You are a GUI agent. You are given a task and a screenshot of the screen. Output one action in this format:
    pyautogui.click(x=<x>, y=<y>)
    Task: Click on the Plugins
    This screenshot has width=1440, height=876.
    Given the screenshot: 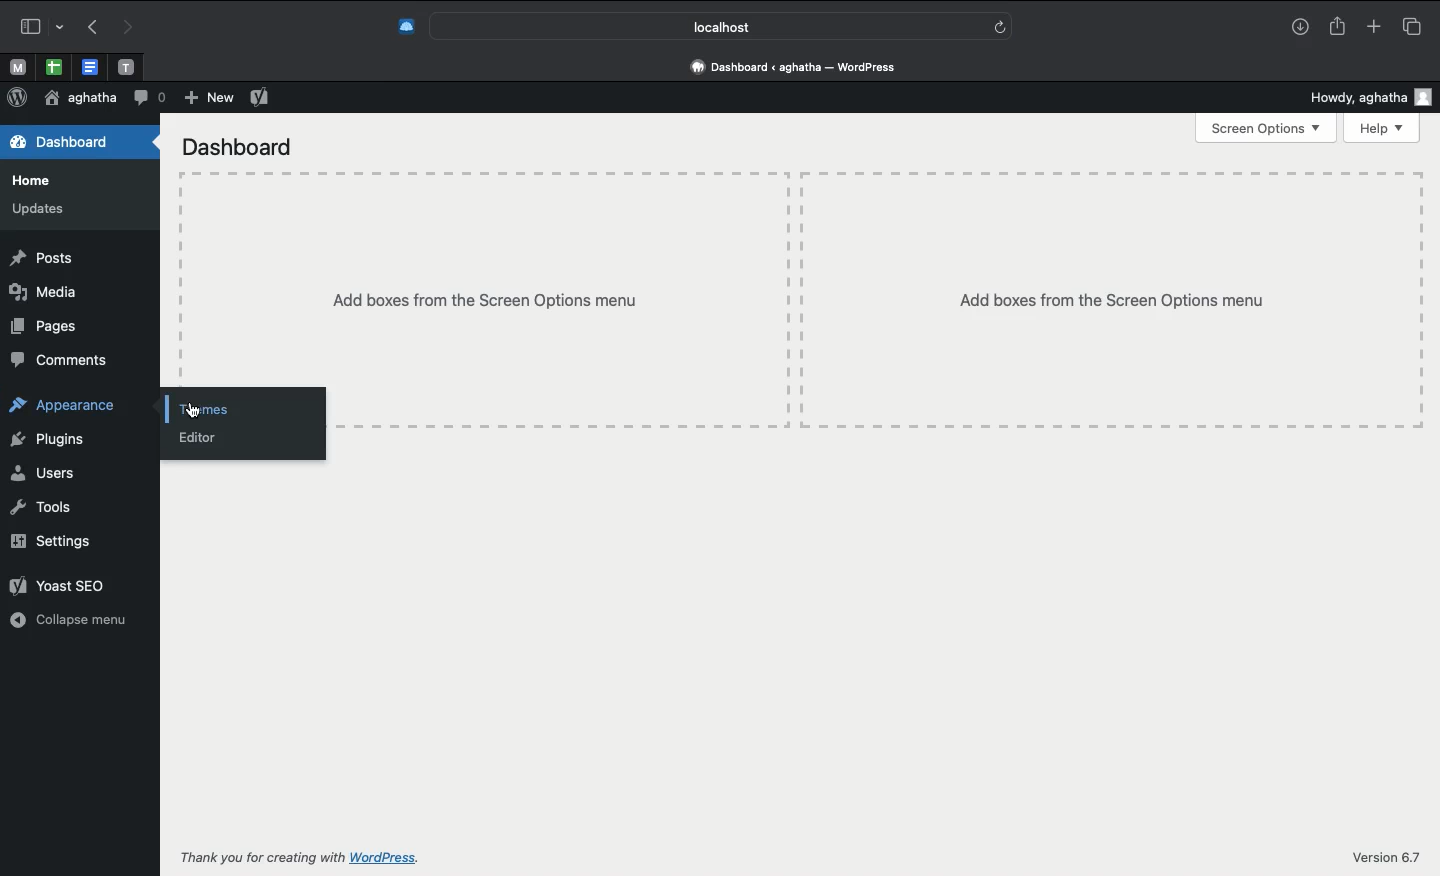 What is the action you would take?
    pyautogui.click(x=46, y=443)
    